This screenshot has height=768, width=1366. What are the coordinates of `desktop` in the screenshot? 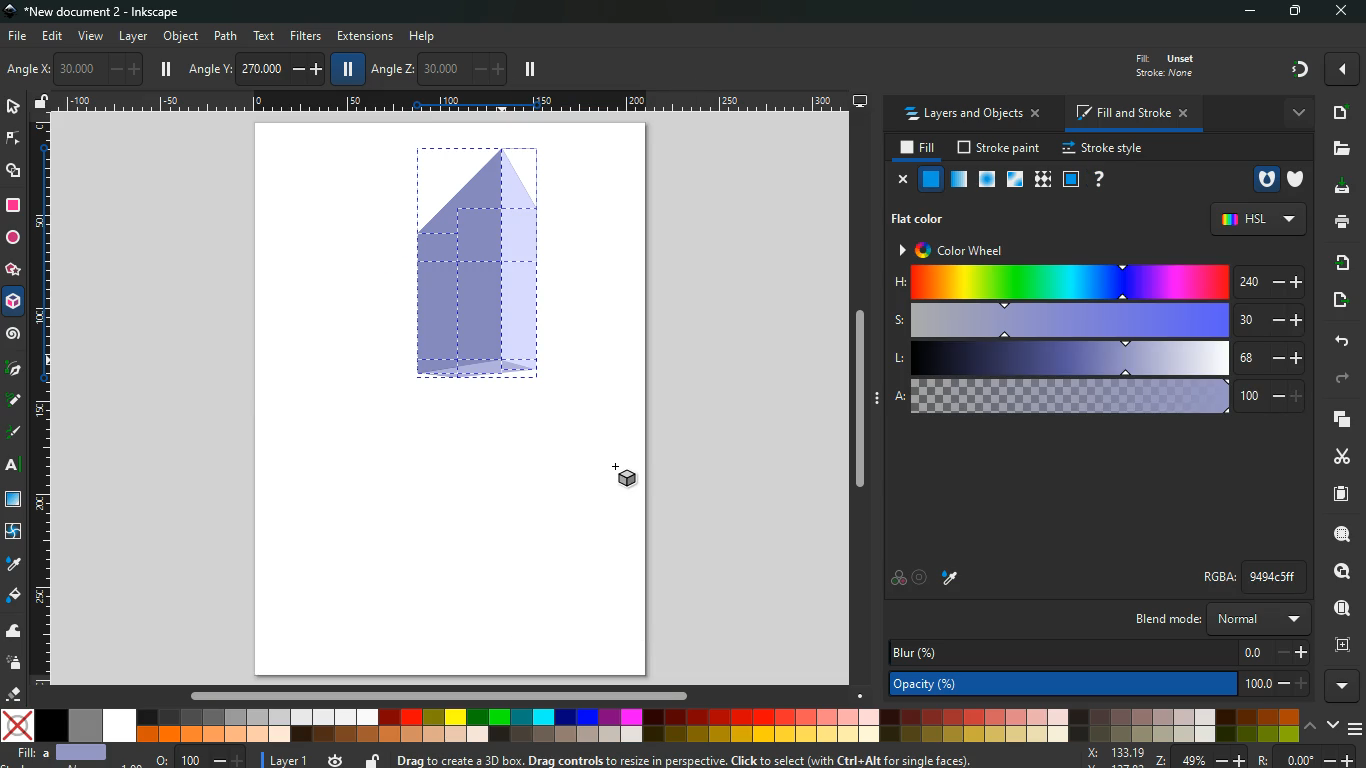 It's located at (861, 101).